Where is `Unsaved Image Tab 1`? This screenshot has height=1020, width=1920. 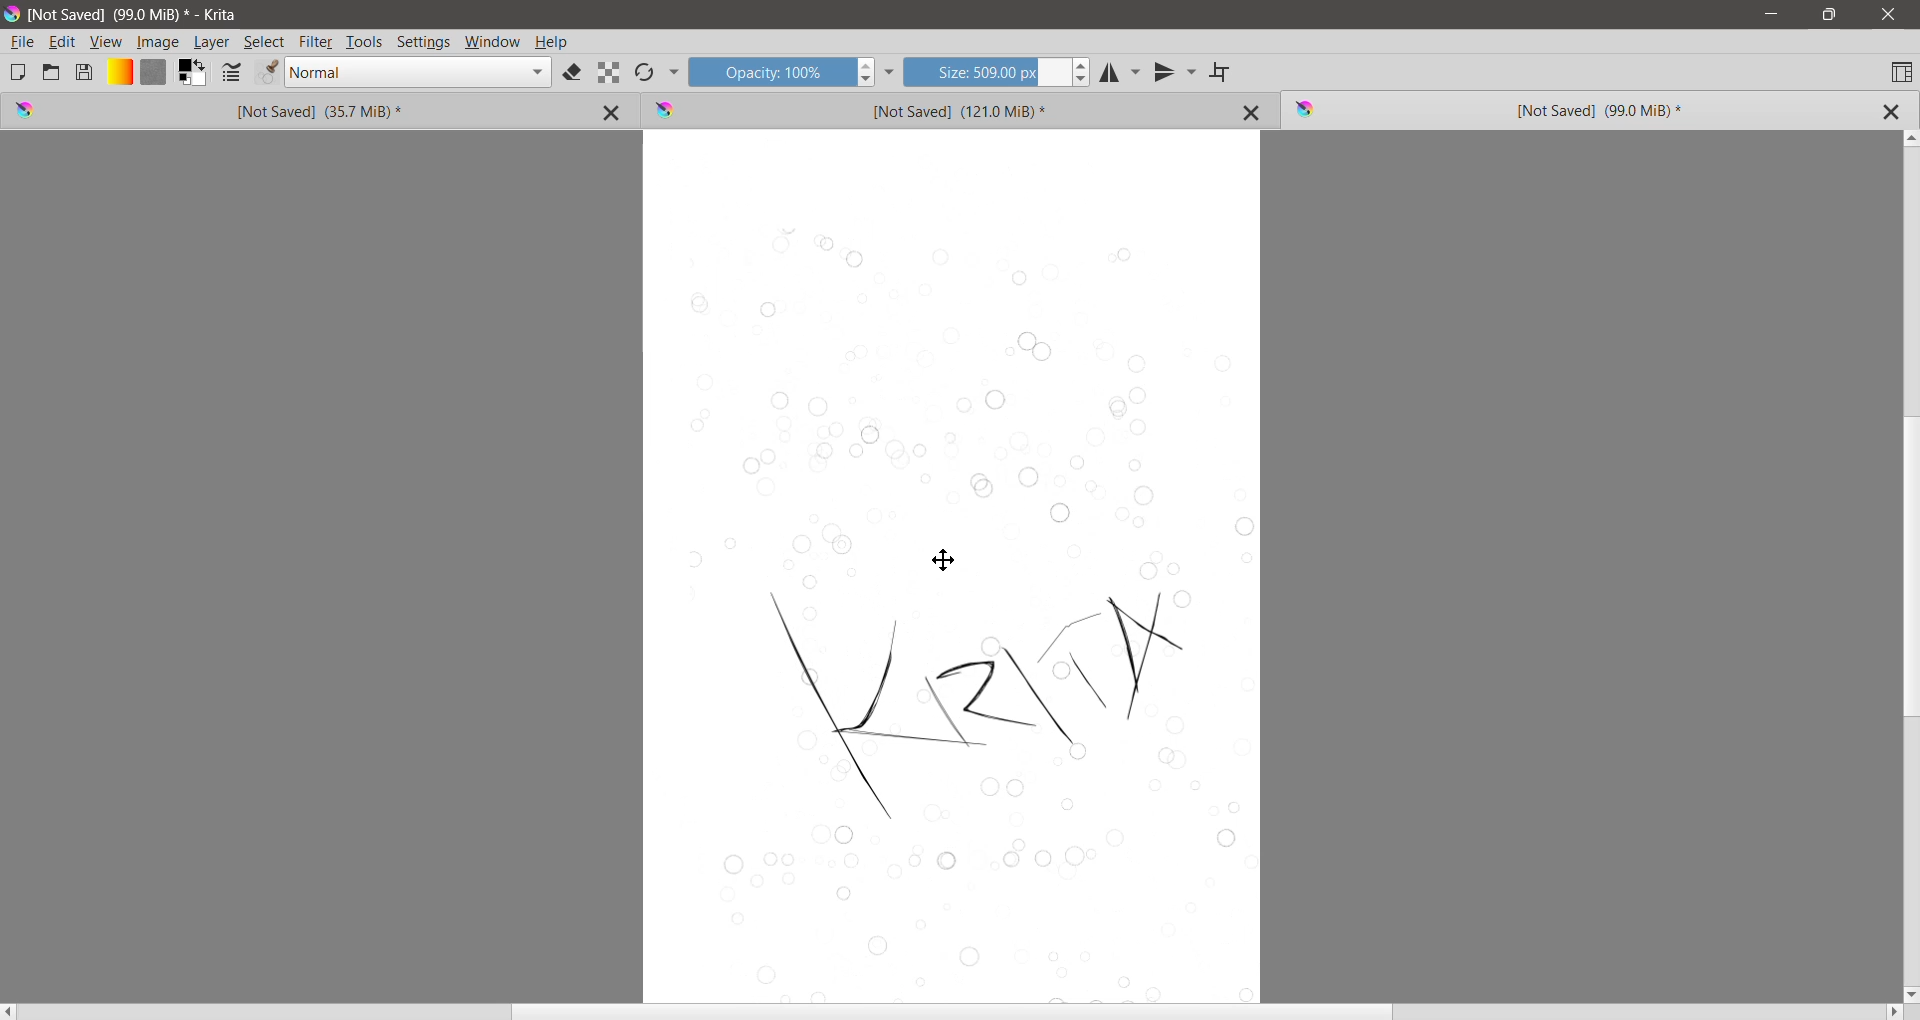
Unsaved Image Tab 1 is located at coordinates (255, 110).